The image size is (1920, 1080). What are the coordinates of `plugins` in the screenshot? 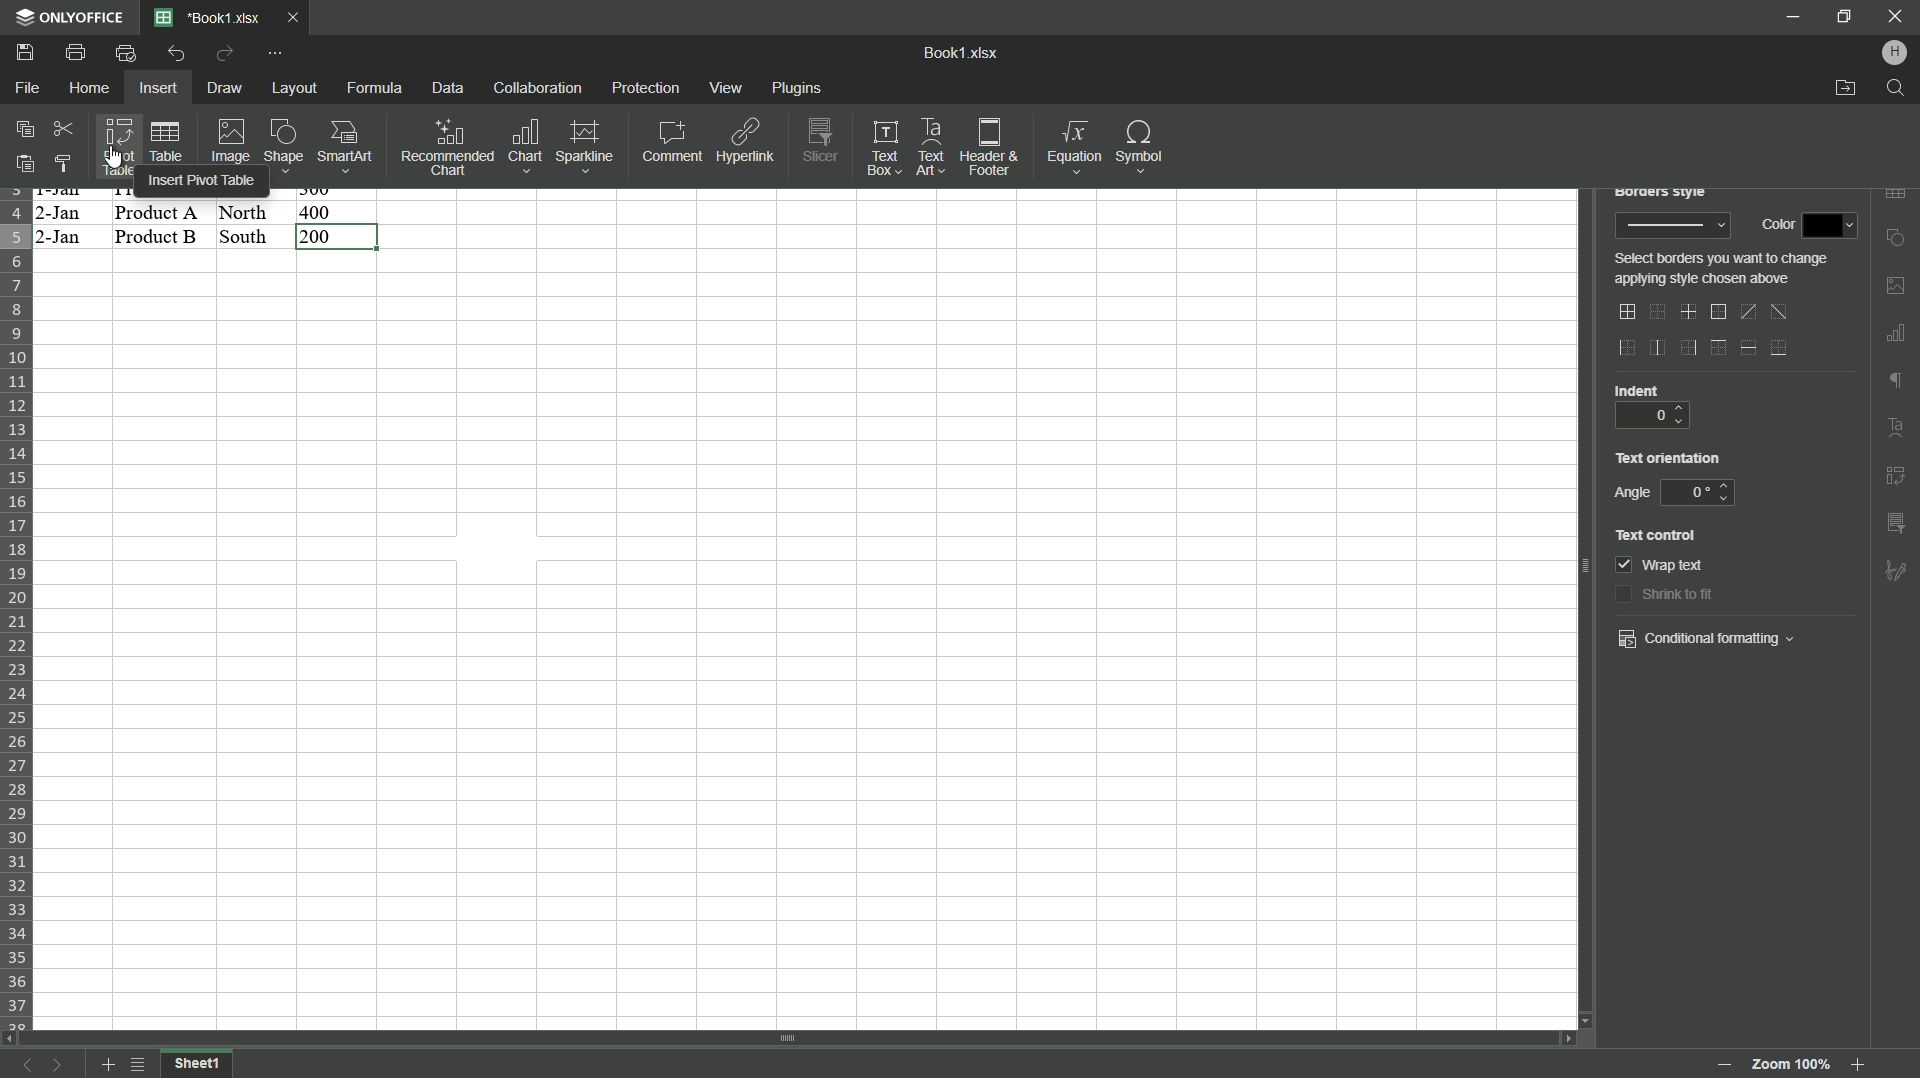 It's located at (797, 88).